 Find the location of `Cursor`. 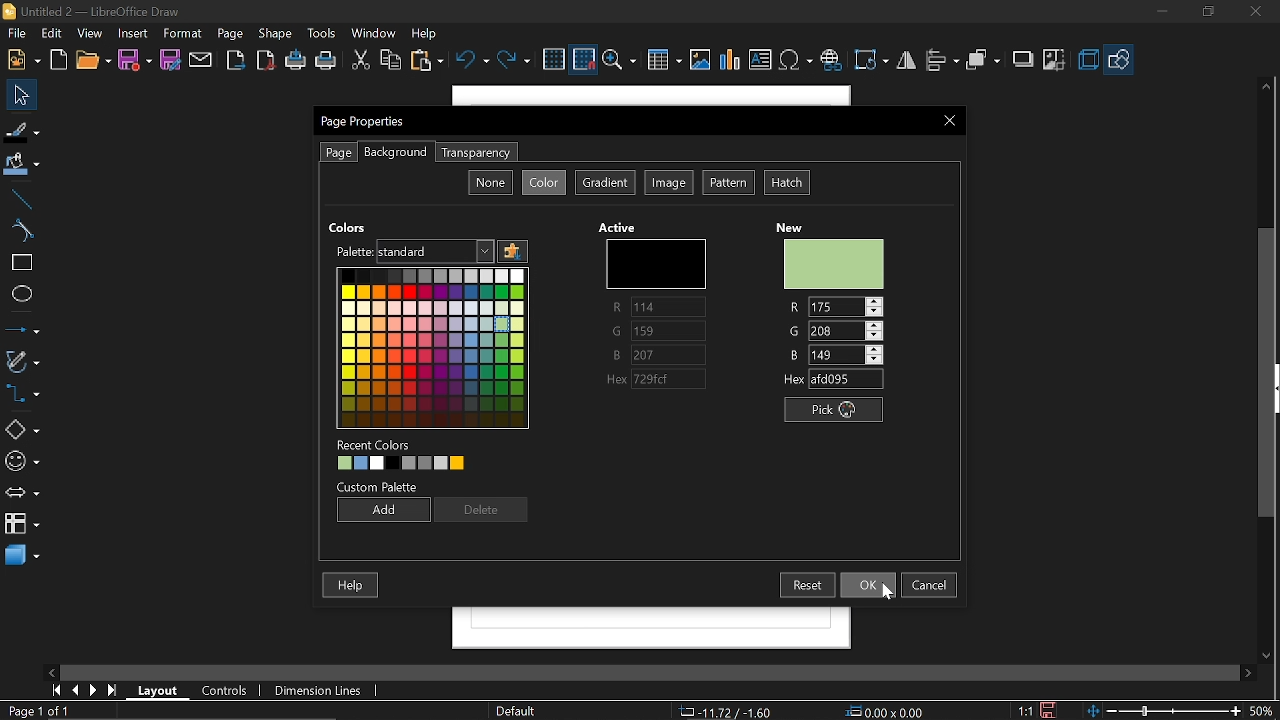

Cursor is located at coordinates (877, 595).